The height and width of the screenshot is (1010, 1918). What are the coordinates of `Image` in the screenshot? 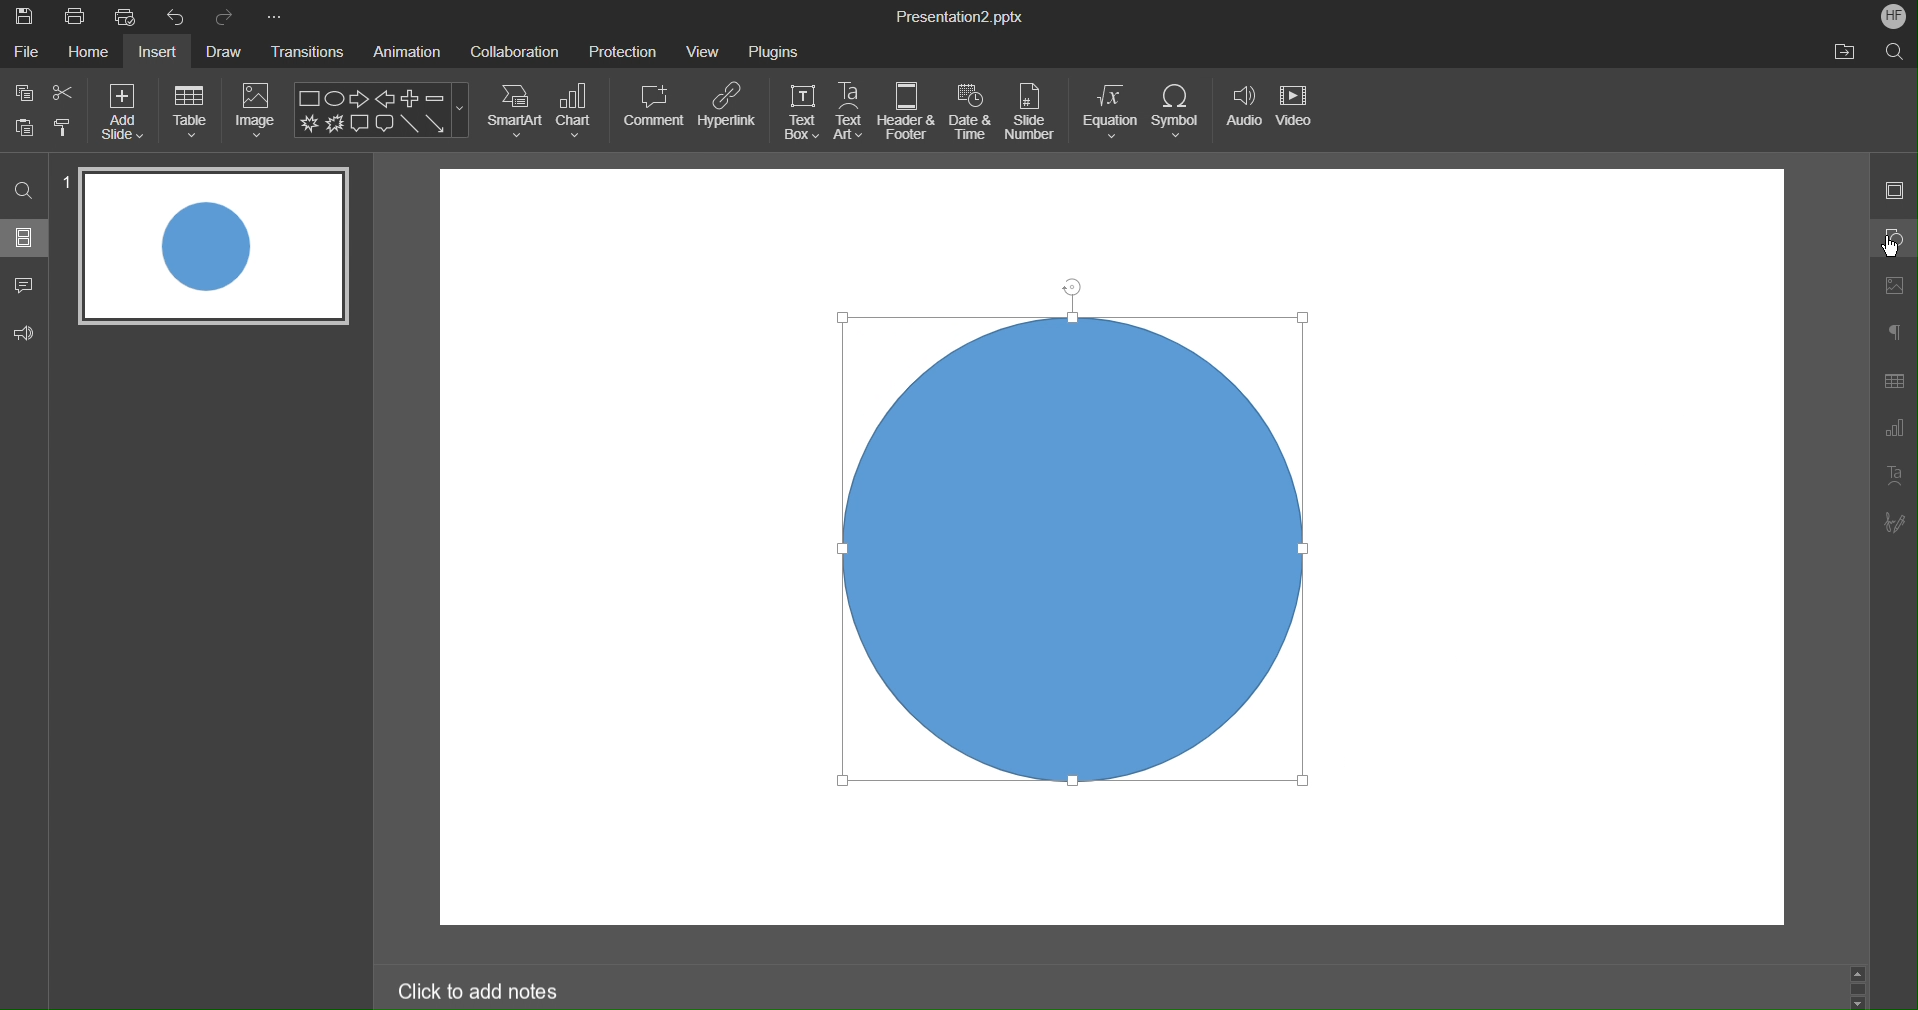 It's located at (257, 111).